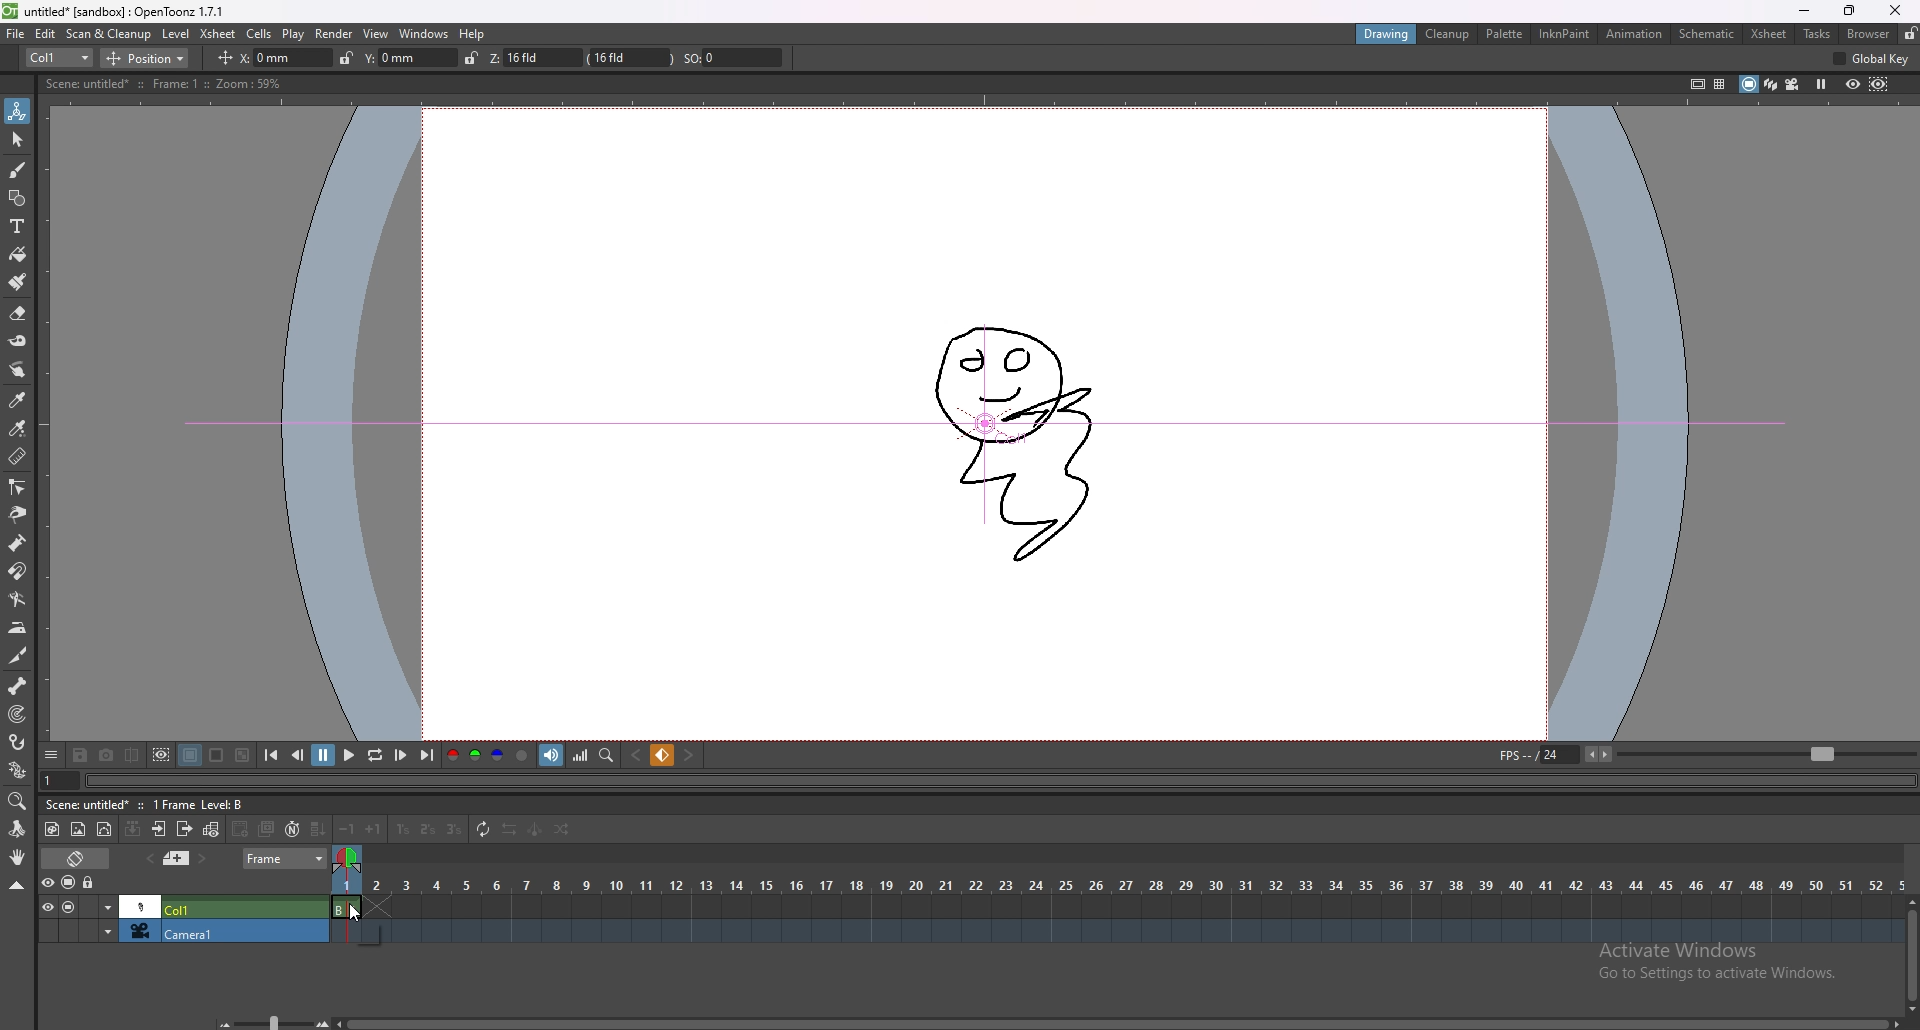 This screenshot has height=1030, width=1920. What do you see at coordinates (90, 883) in the screenshot?
I see `lock` at bounding box center [90, 883].